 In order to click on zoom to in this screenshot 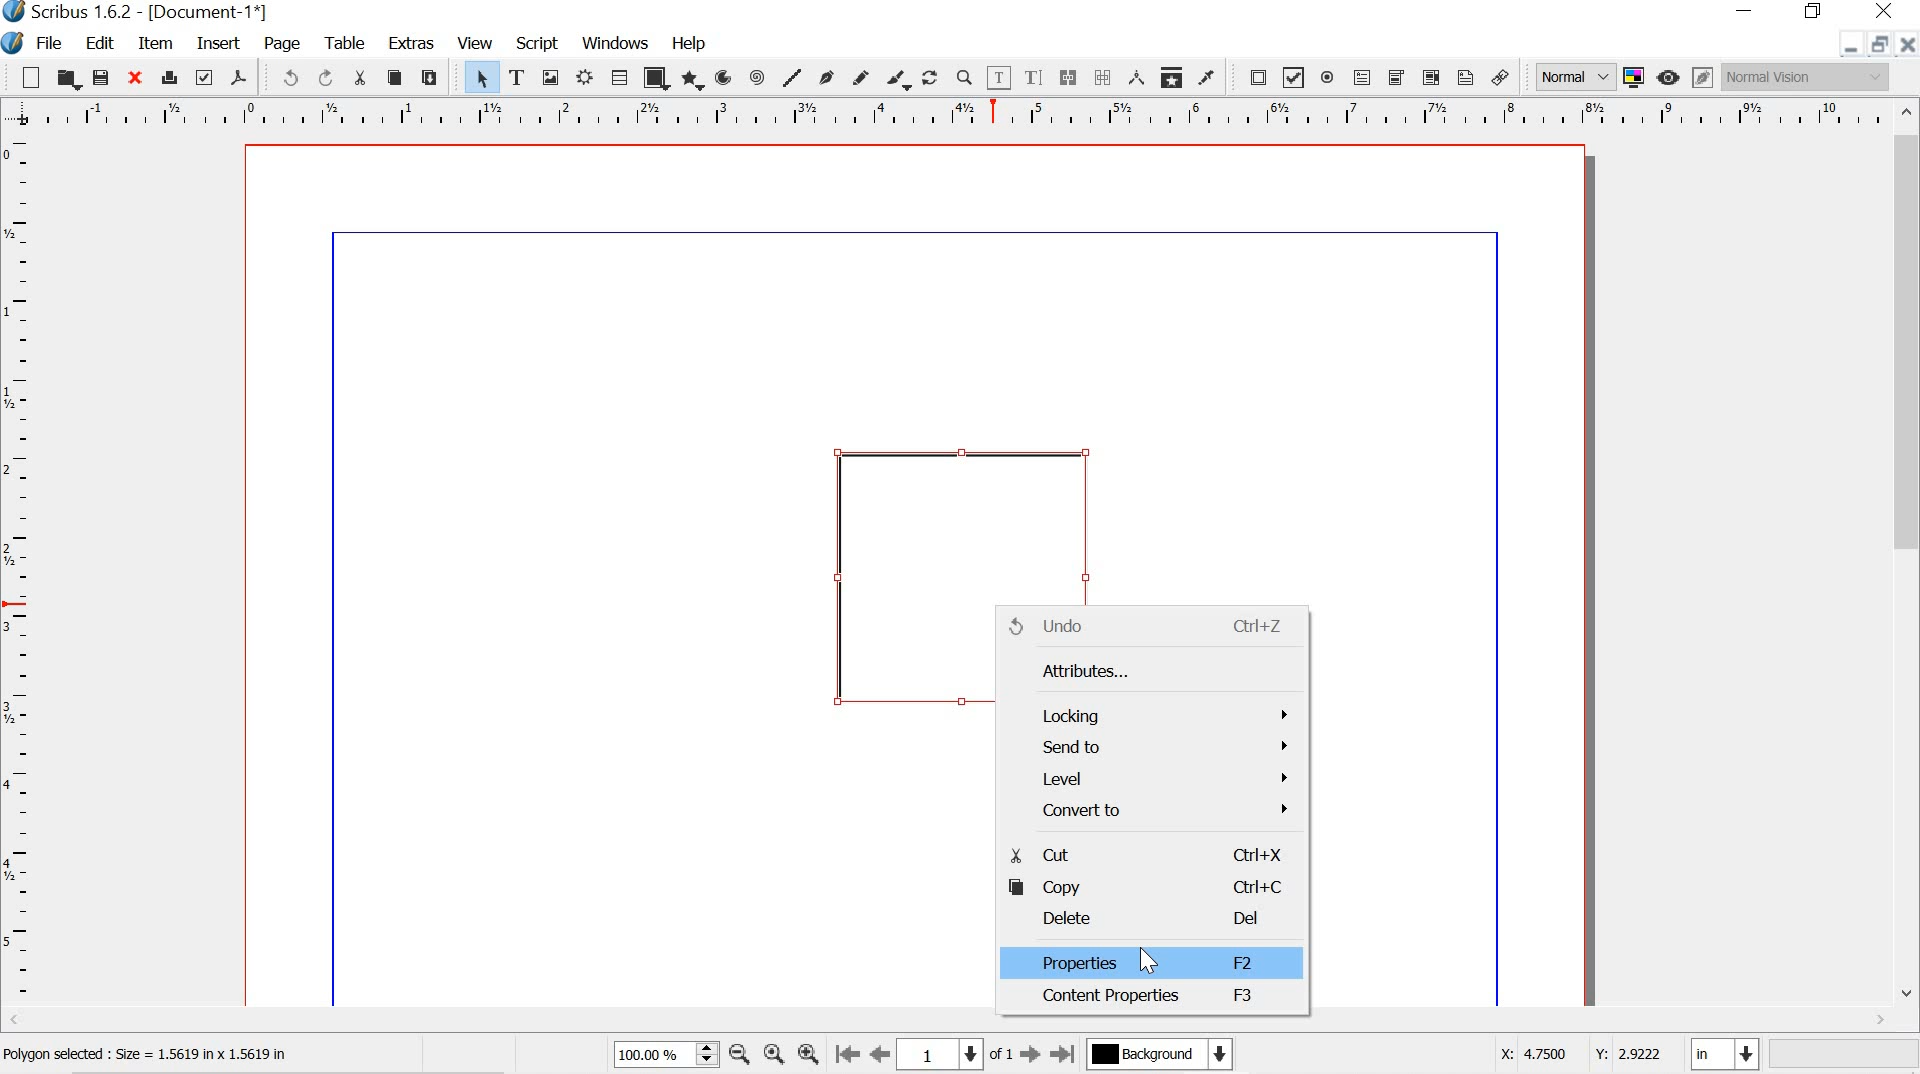, I will do `click(776, 1055)`.